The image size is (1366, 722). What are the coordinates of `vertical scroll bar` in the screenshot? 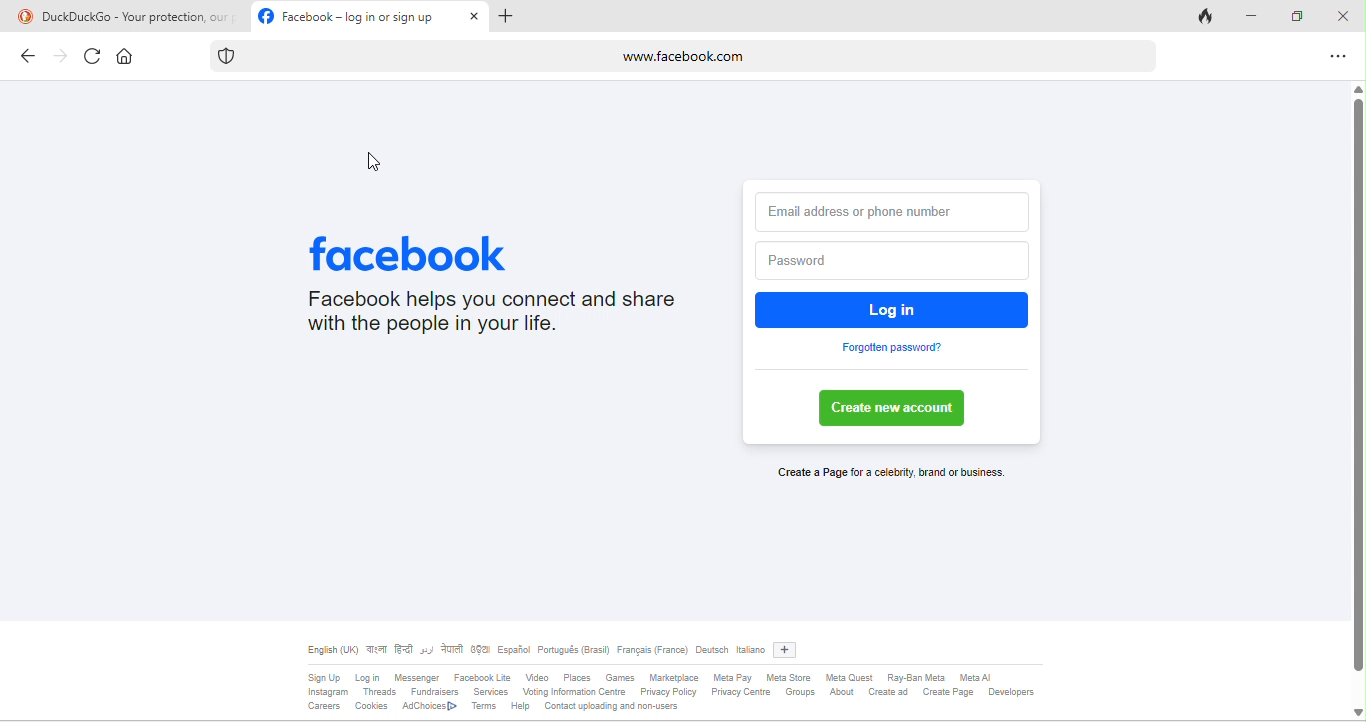 It's located at (1357, 386).